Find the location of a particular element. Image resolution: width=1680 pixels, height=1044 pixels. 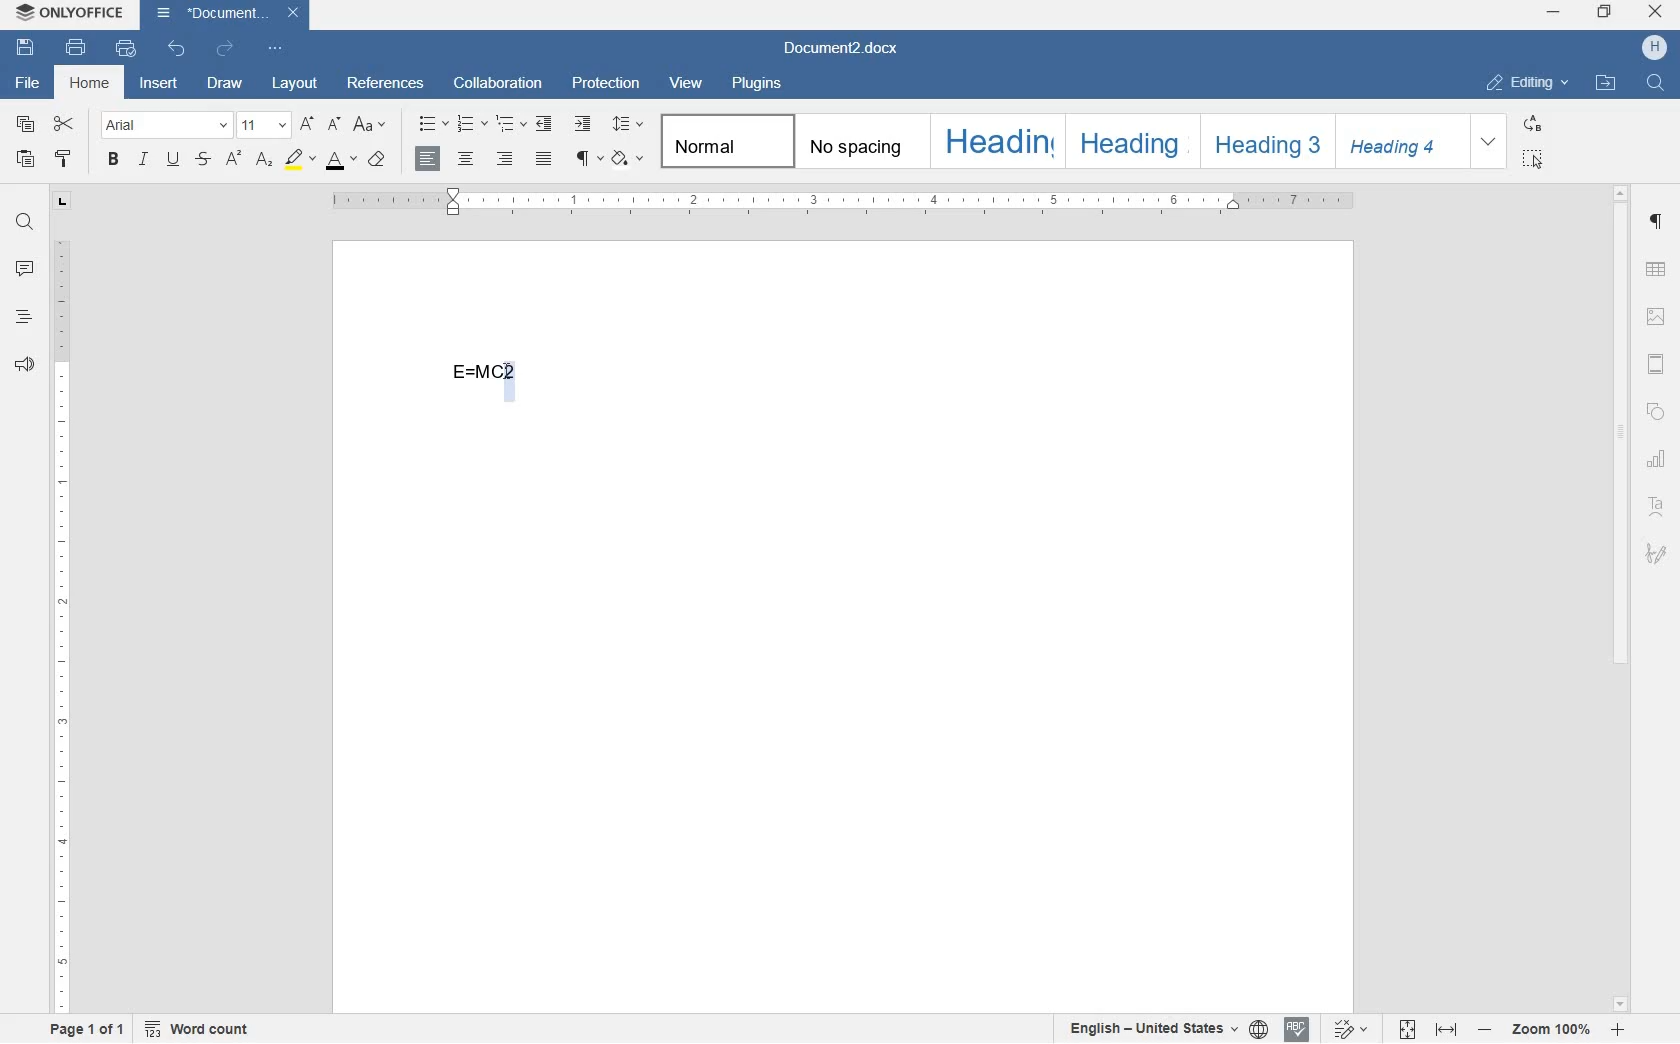

word count is located at coordinates (200, 1030).